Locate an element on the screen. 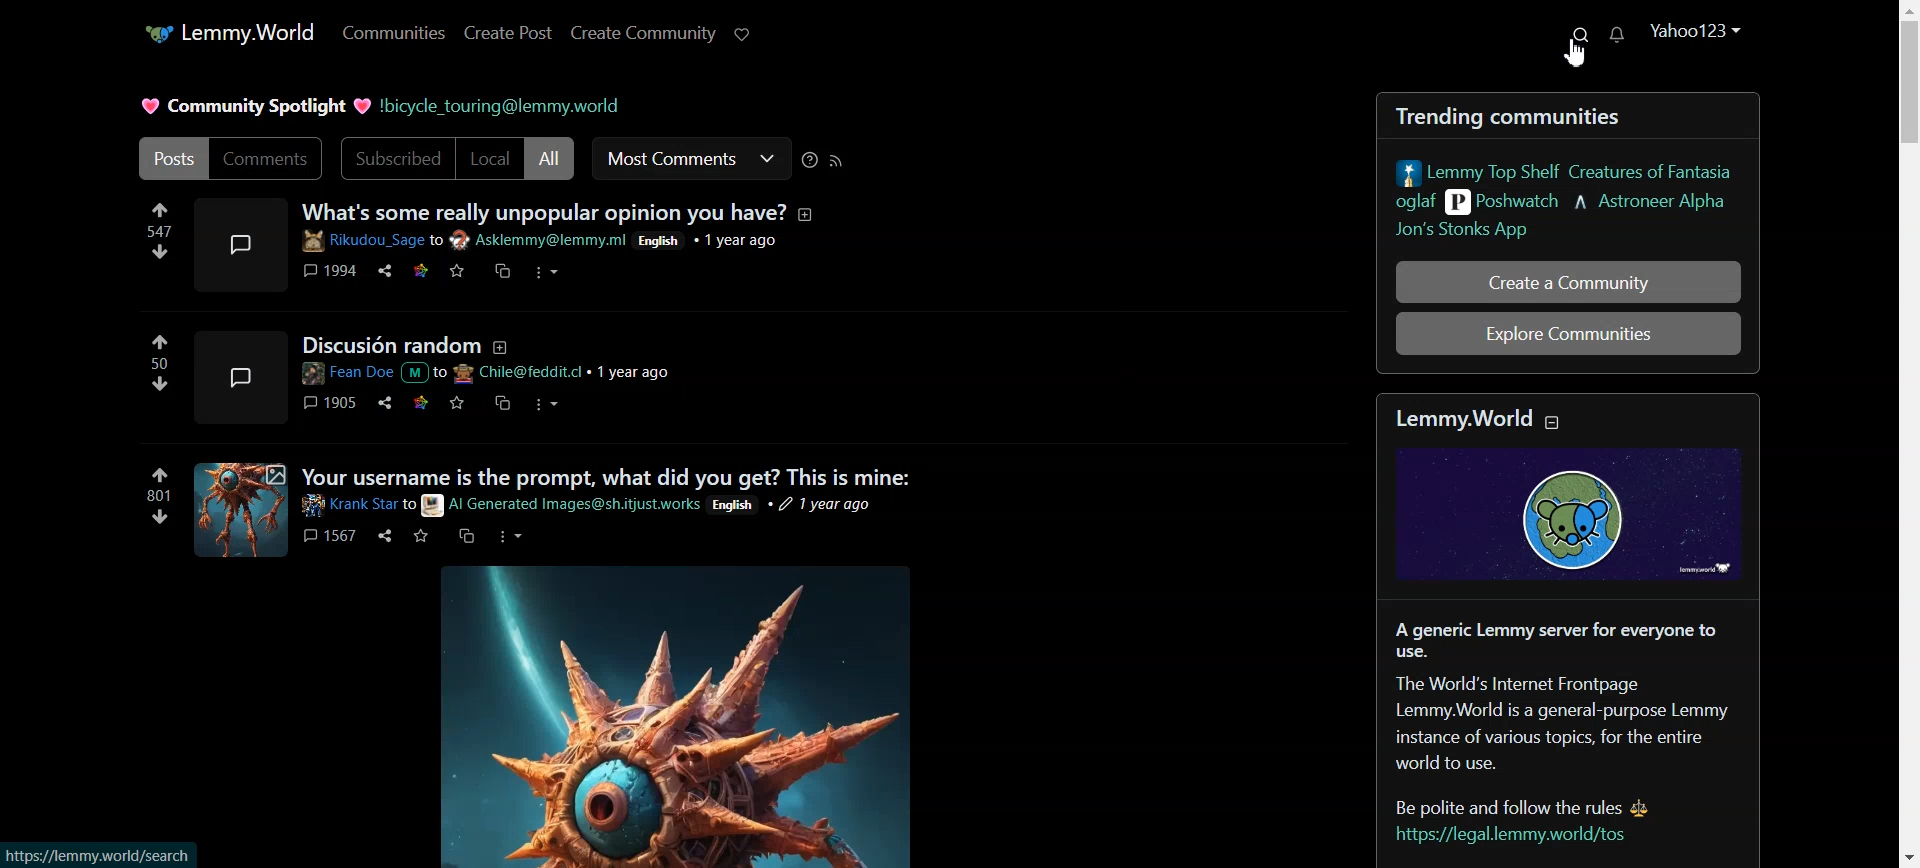  Jon's Stonks App is located at coordinates (1459, 229).